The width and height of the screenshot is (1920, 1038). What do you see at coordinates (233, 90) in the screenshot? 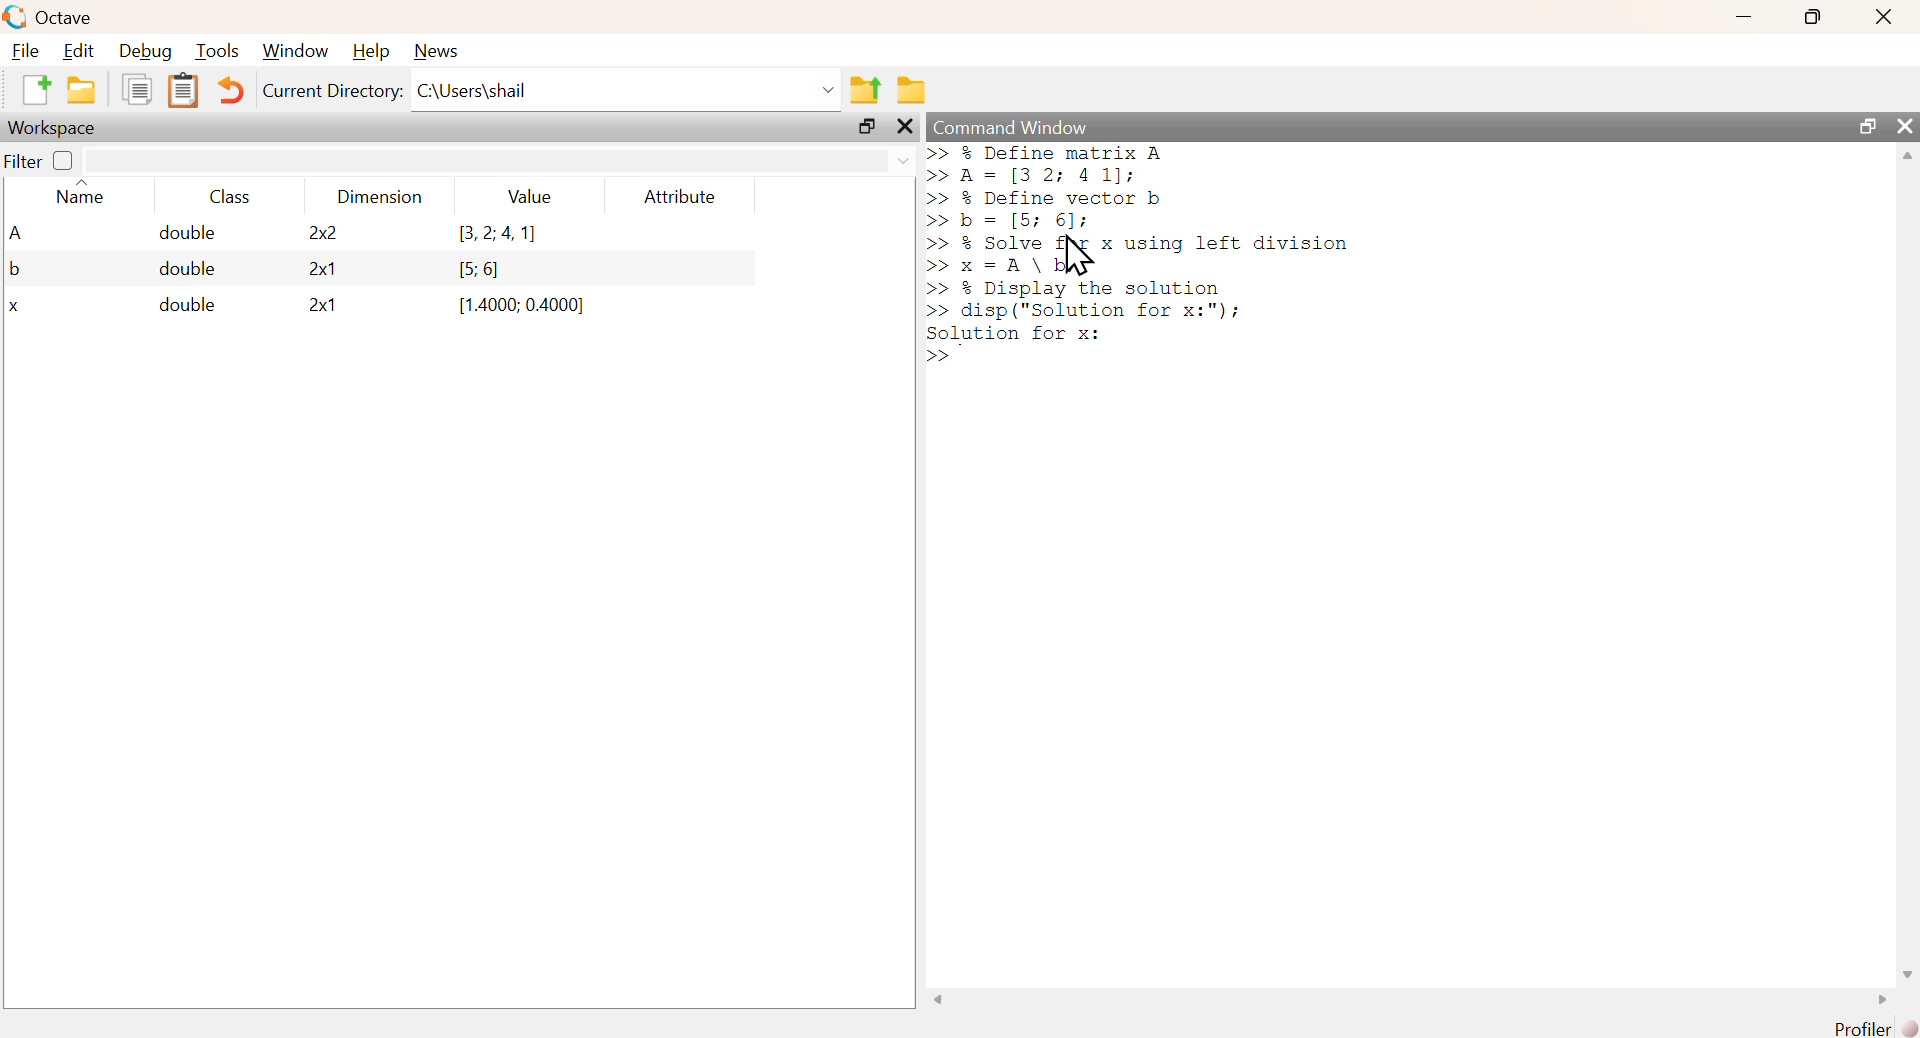
I see `undo` at bounding box center [233, 90].